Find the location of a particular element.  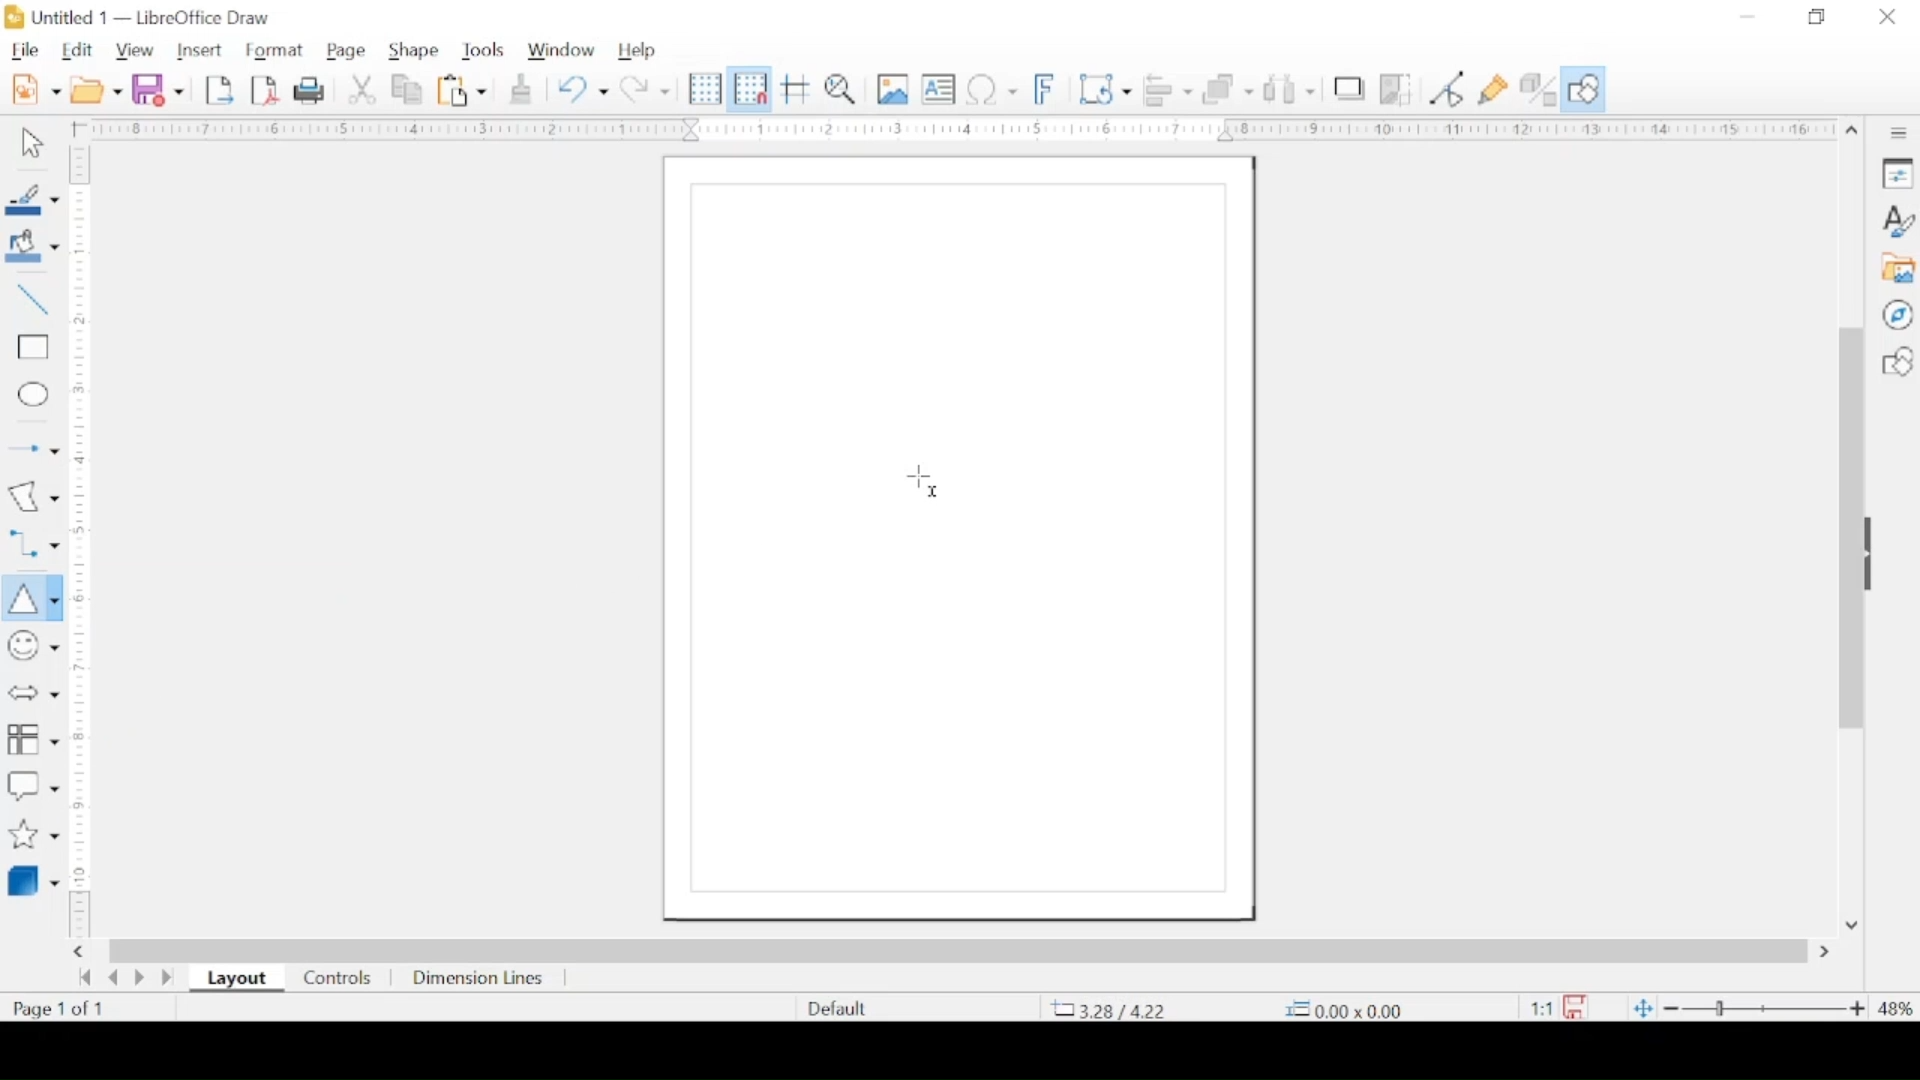

scroll down arrow is located at coordinates (1854, 925).